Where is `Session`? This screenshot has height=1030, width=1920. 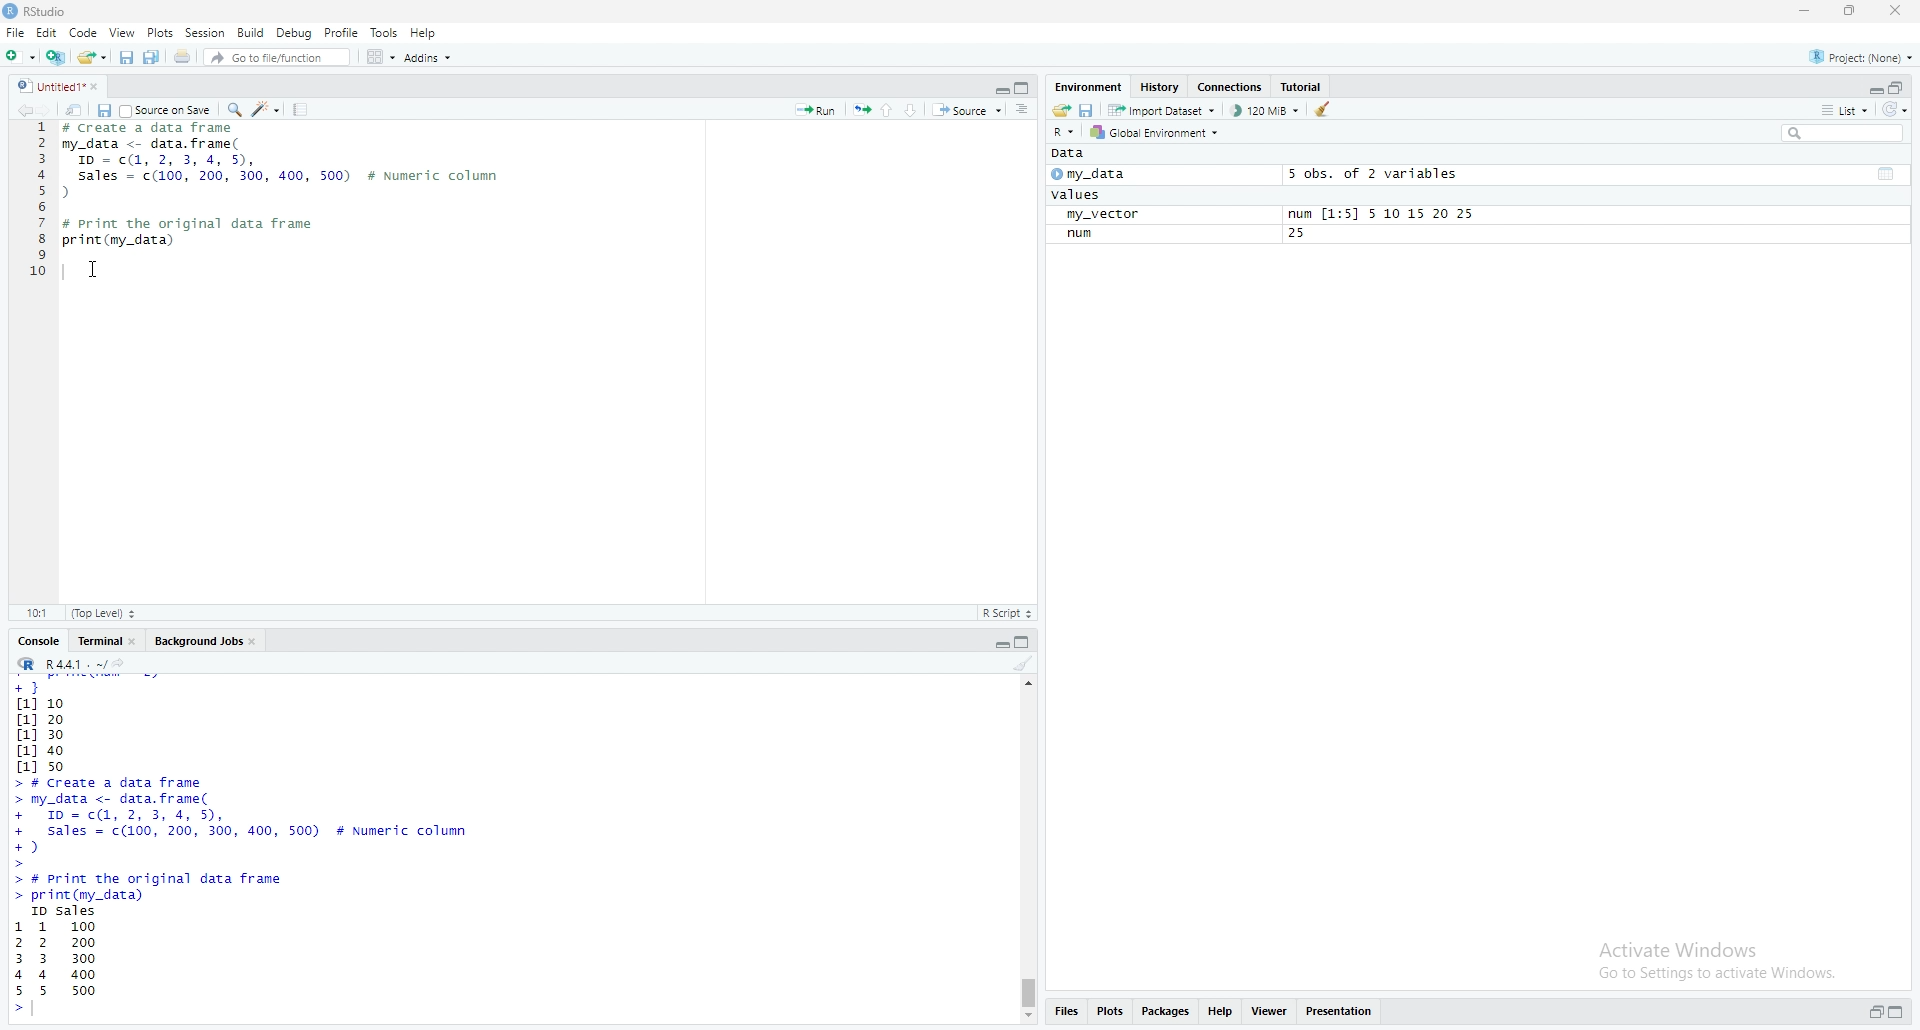
Session is located at coordinates (202, 32).